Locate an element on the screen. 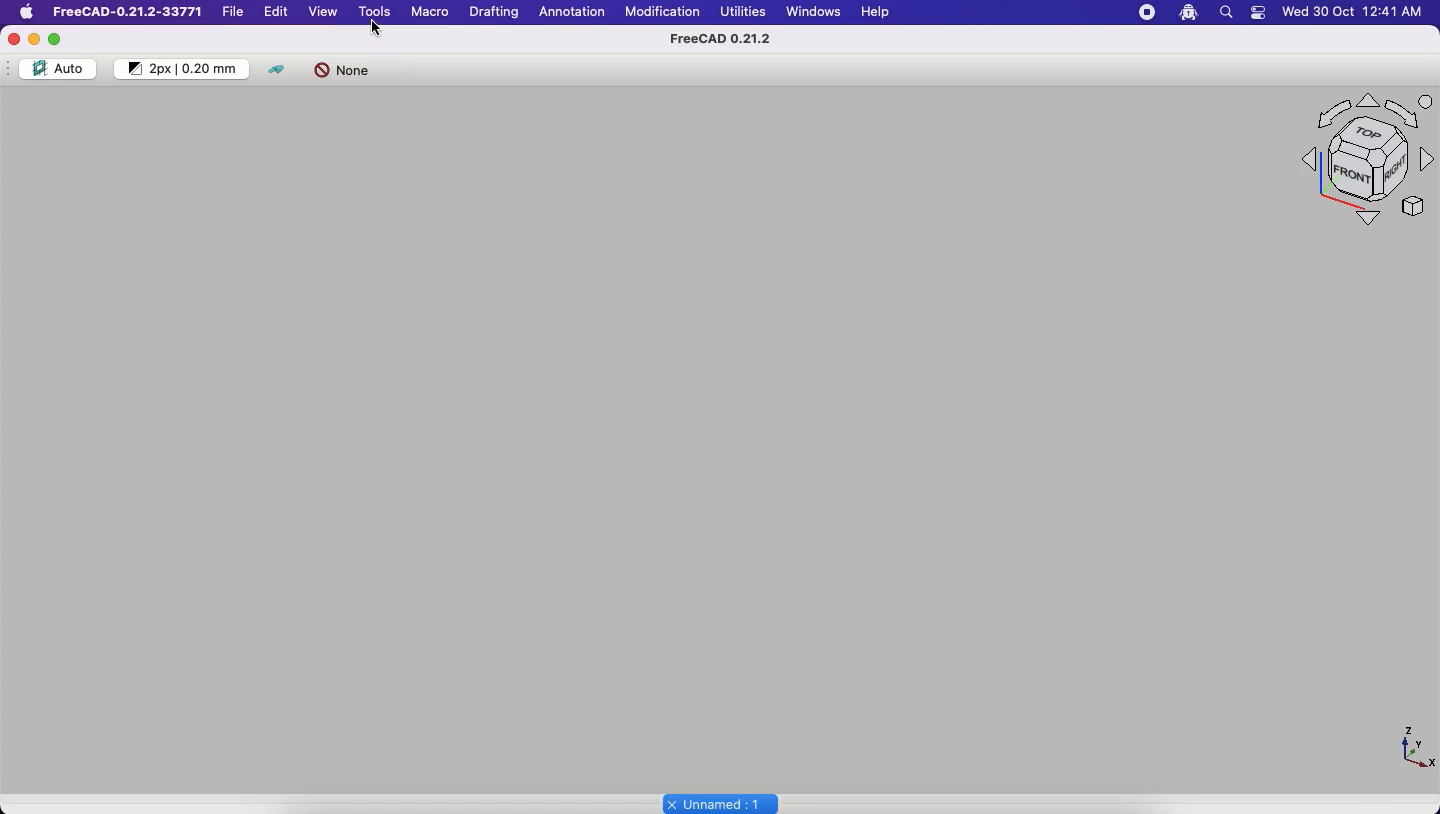  Notification is located at coordinates (1263, 13).